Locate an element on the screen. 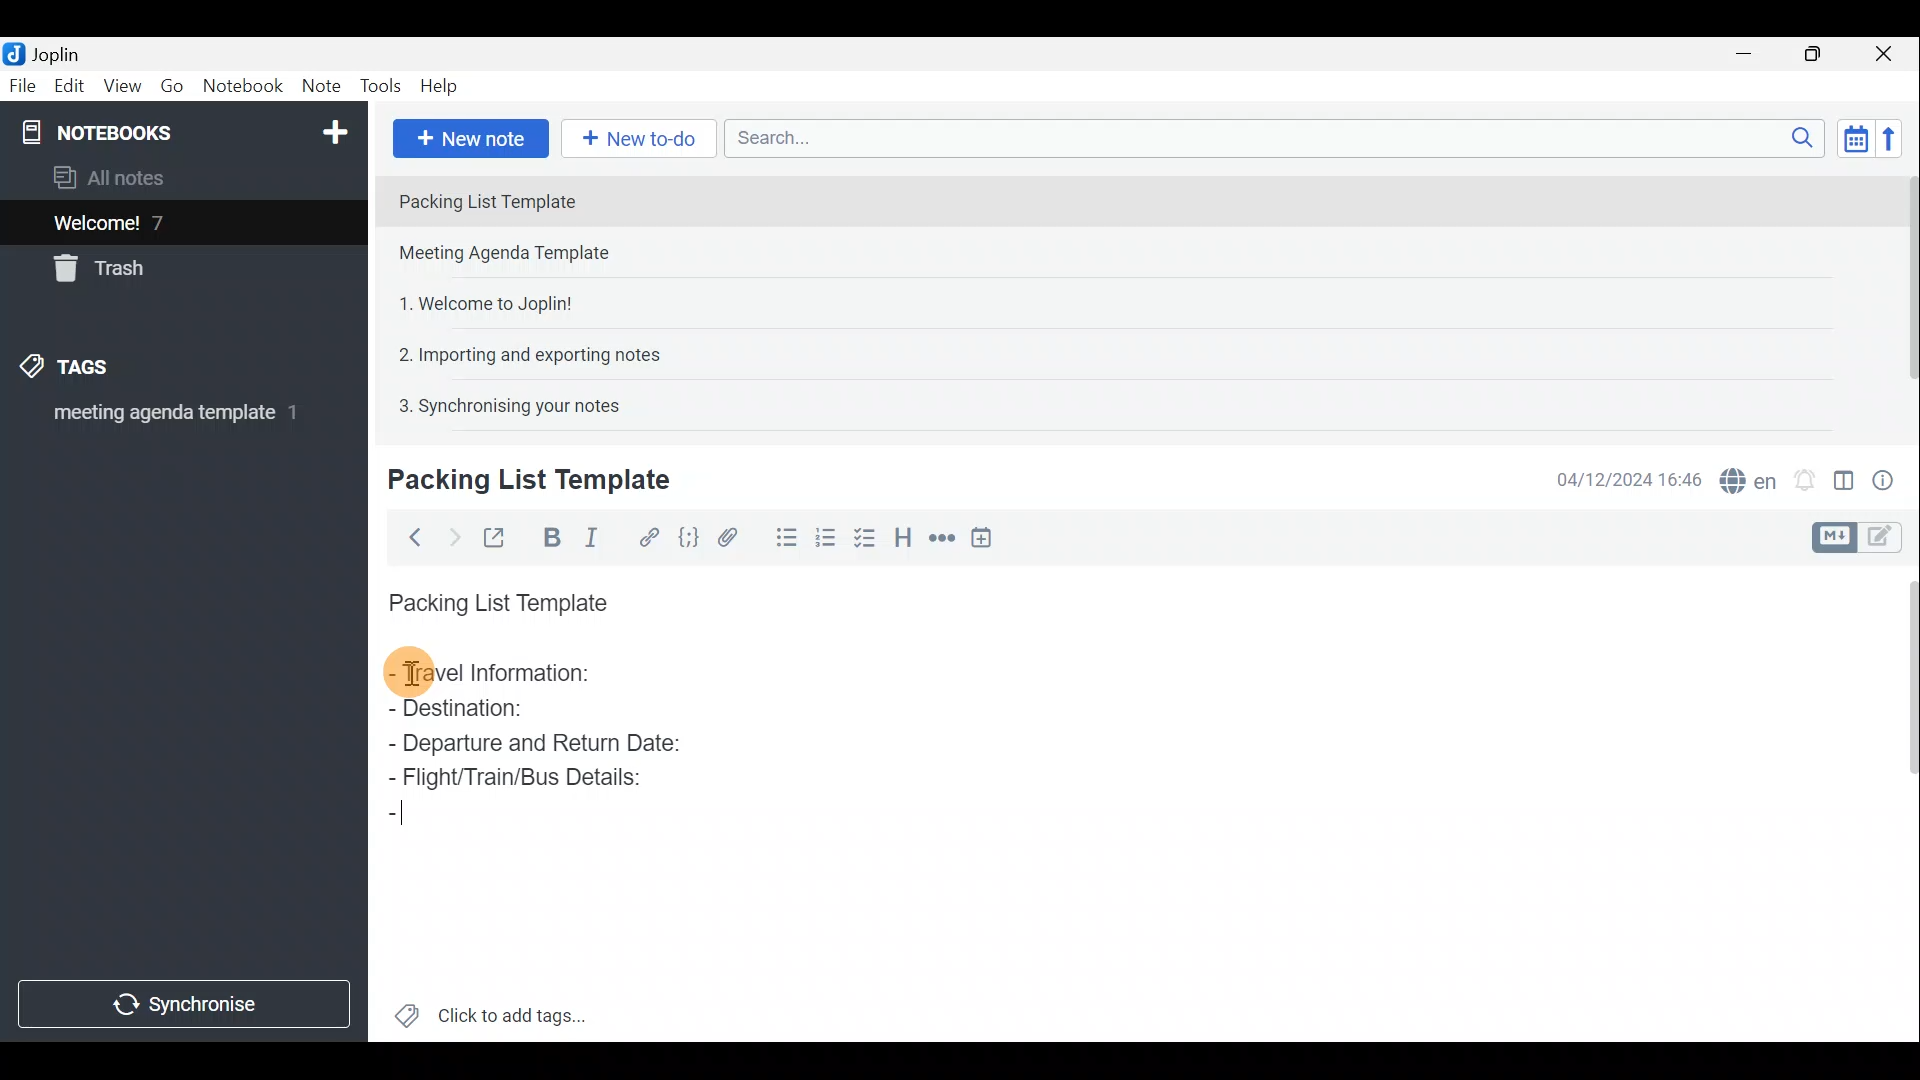 Image resolution: width=1920 pixels, height=1080 pixels. Bulleted list is located at coordinates (782, 541).